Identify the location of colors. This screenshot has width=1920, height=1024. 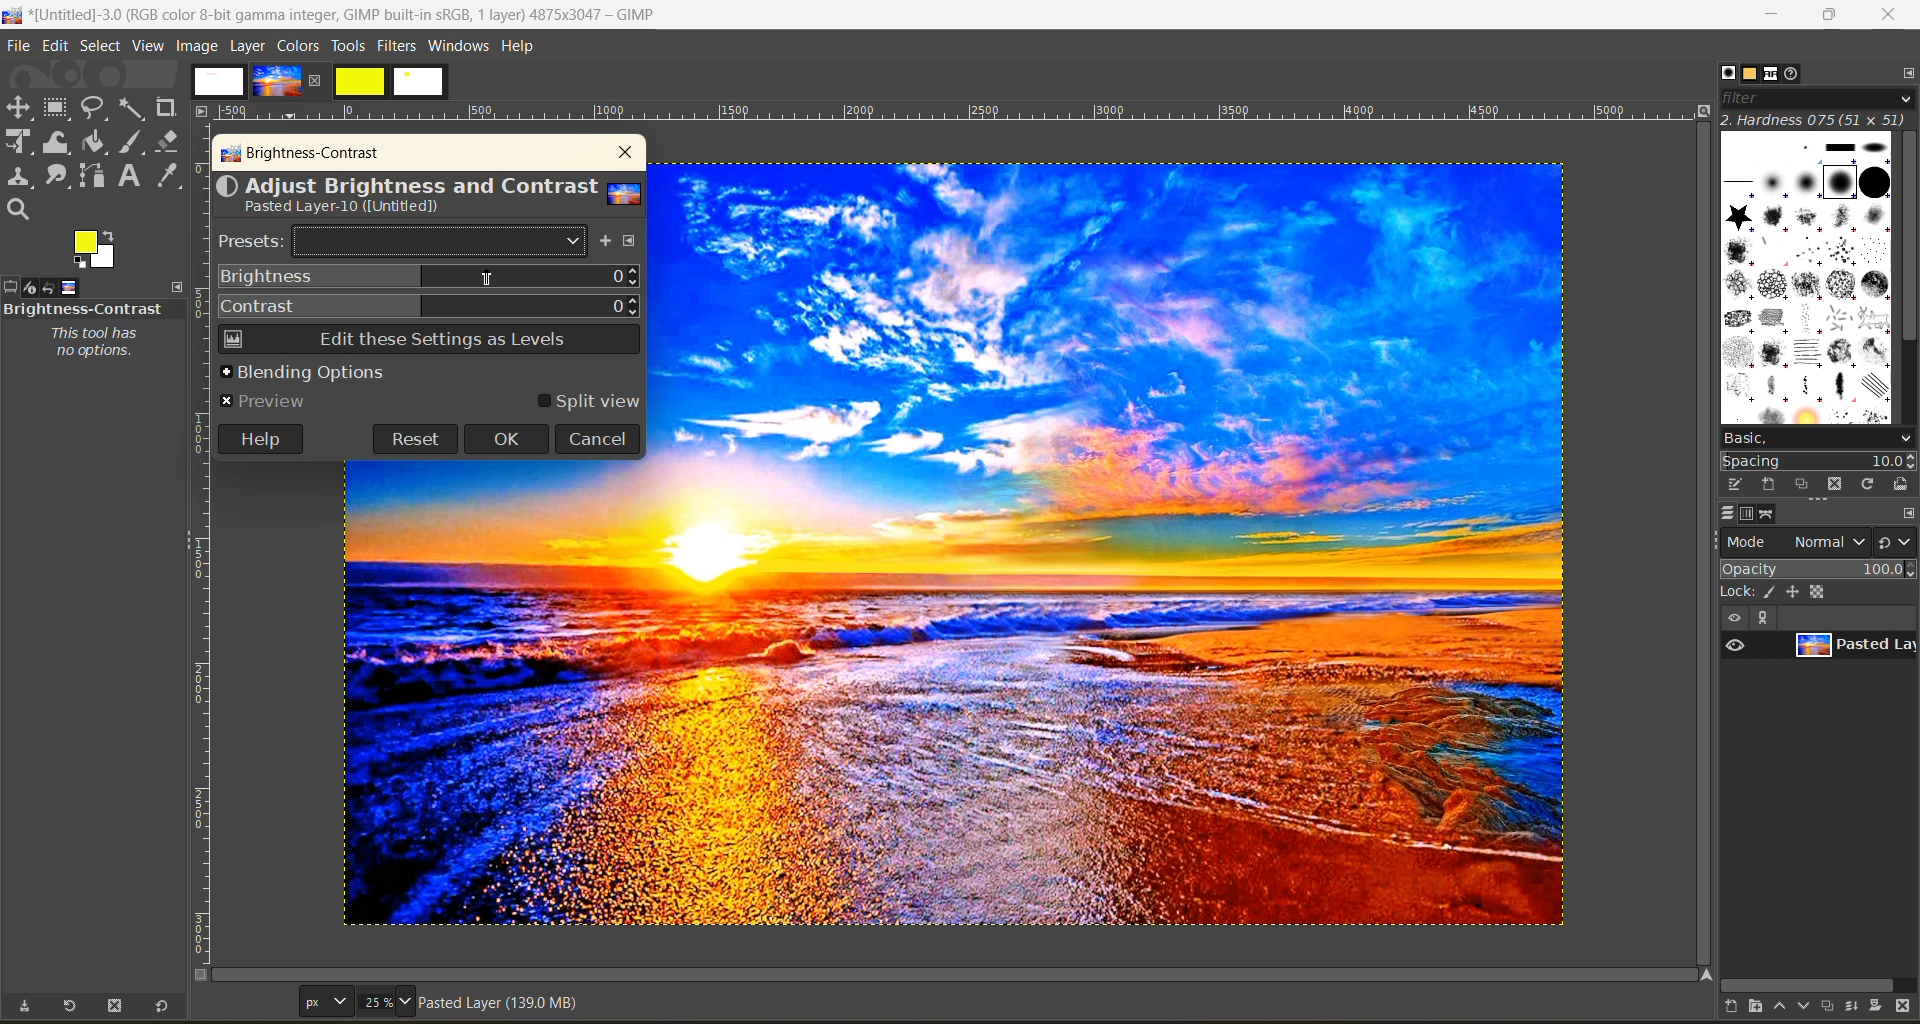
(299, 45).